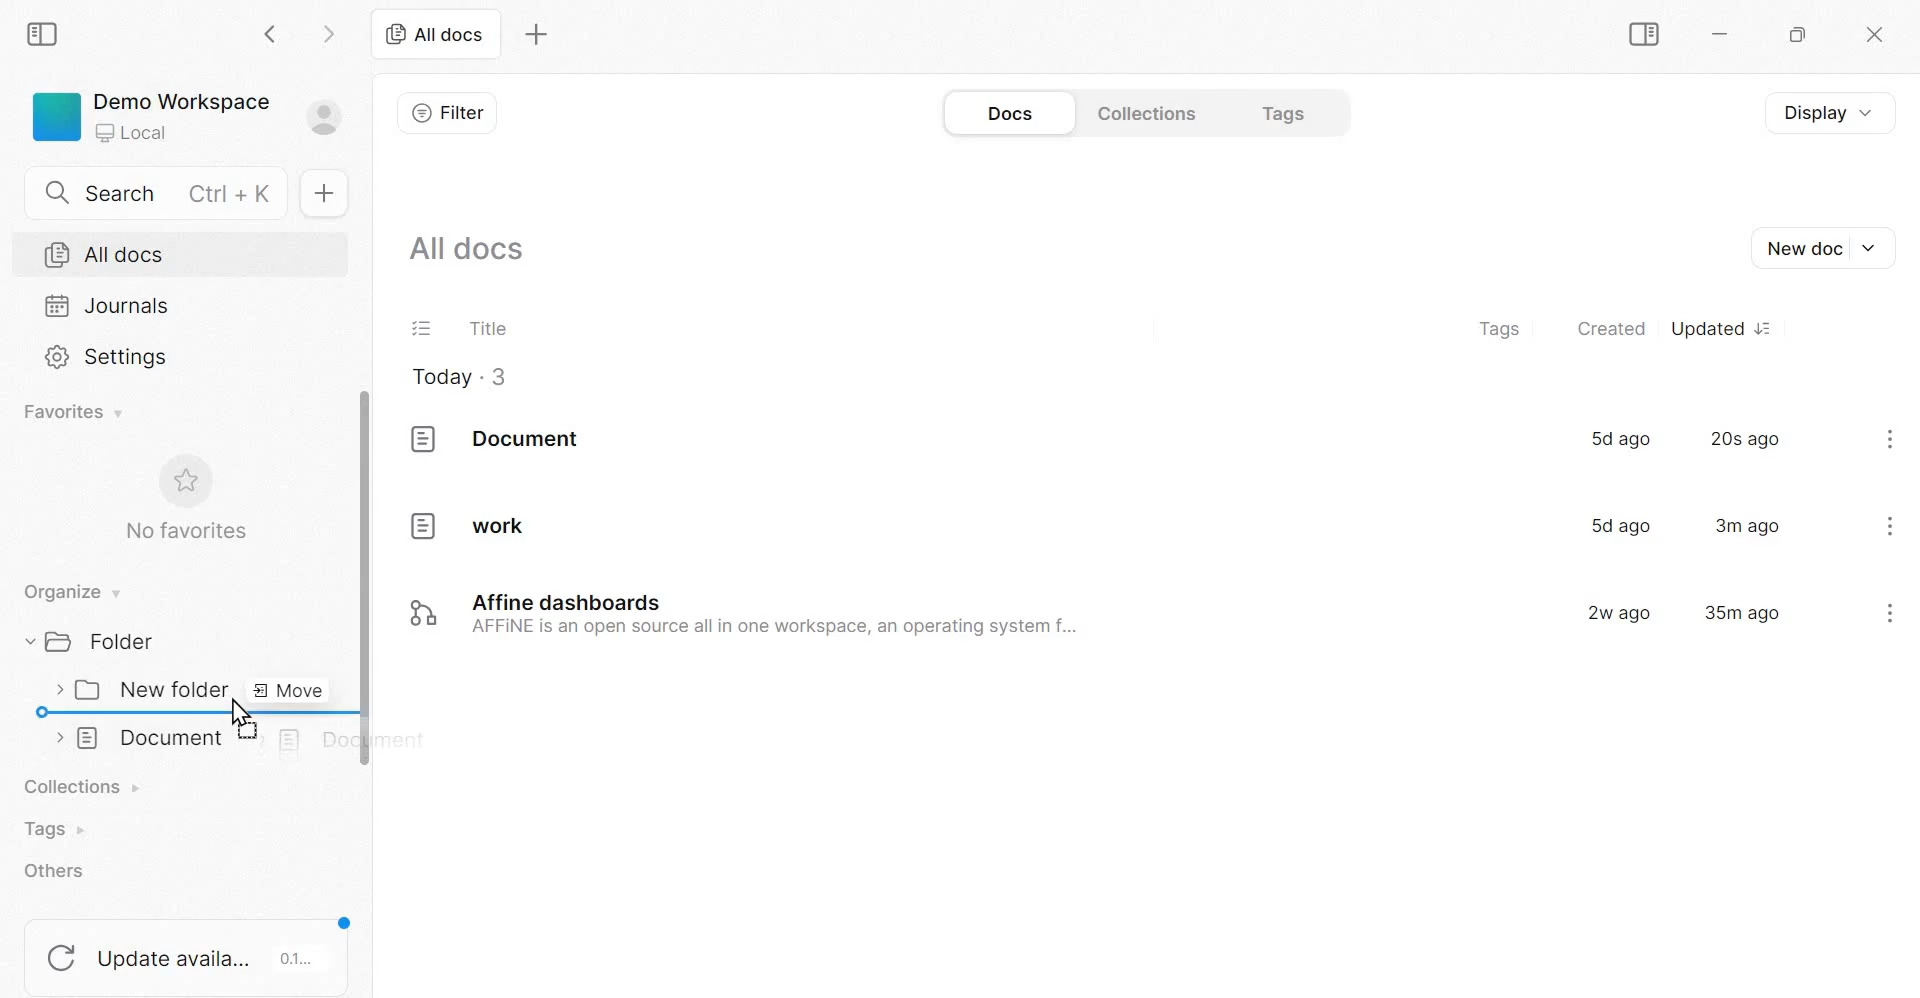 Image resolution: width=1920 pixels, height=998 pixels. I want to click on Collections, so click(1143, 113).